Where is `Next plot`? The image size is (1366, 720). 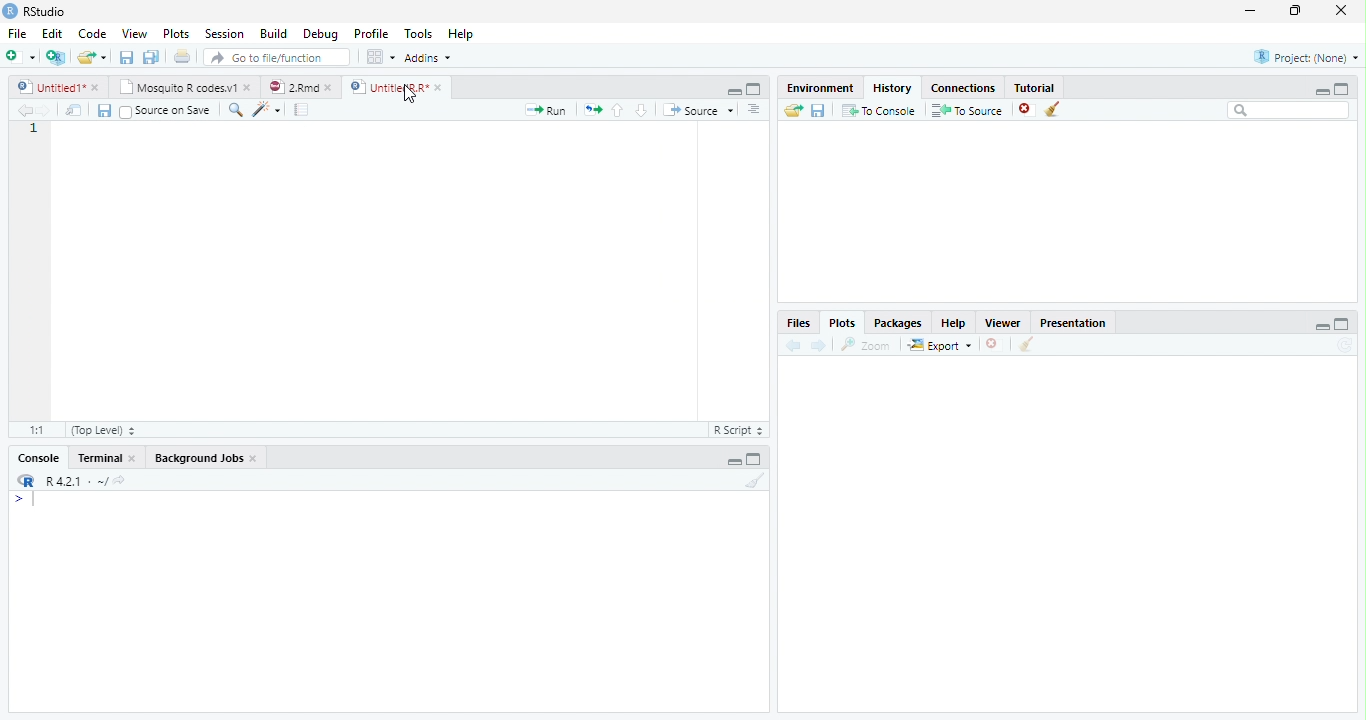 Next plot is located at coordinates (819, 345).